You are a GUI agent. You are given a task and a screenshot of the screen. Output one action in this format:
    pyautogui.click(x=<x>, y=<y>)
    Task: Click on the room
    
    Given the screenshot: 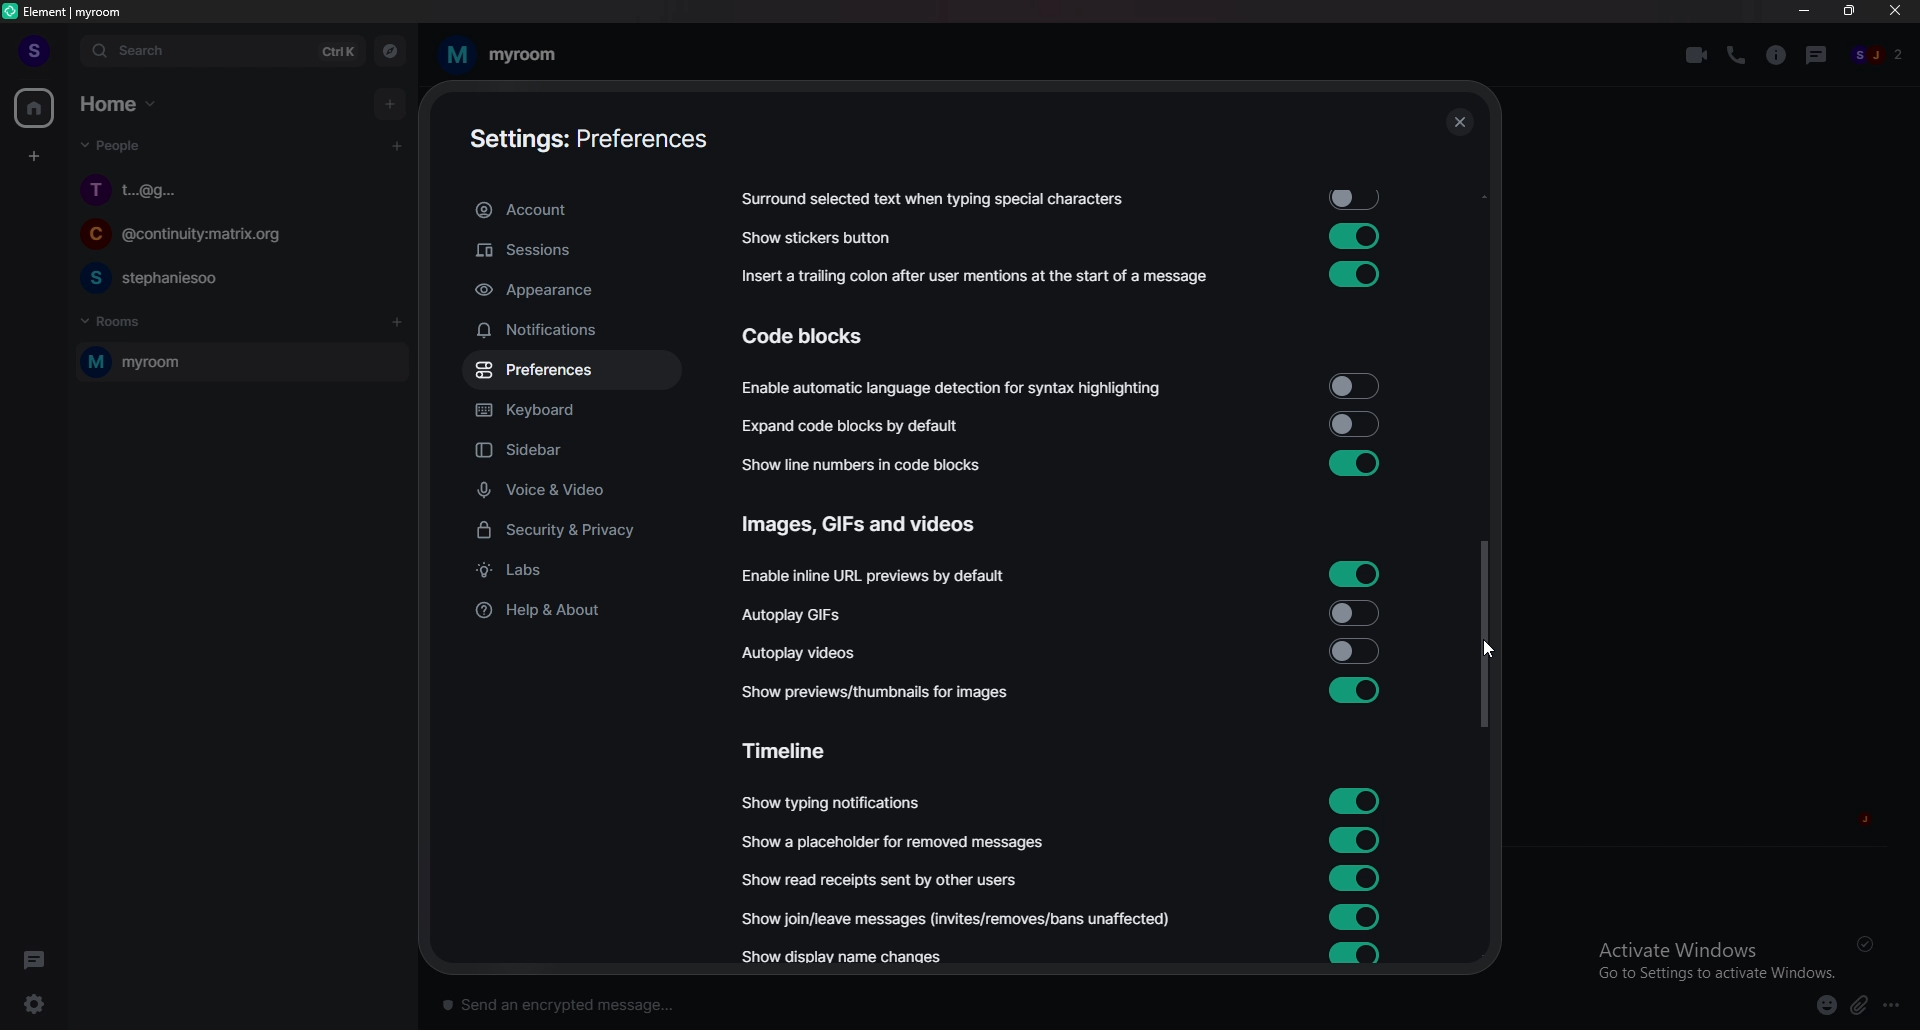 What is the action you would take?
    pyautogui.click(x=499, y=55)
    